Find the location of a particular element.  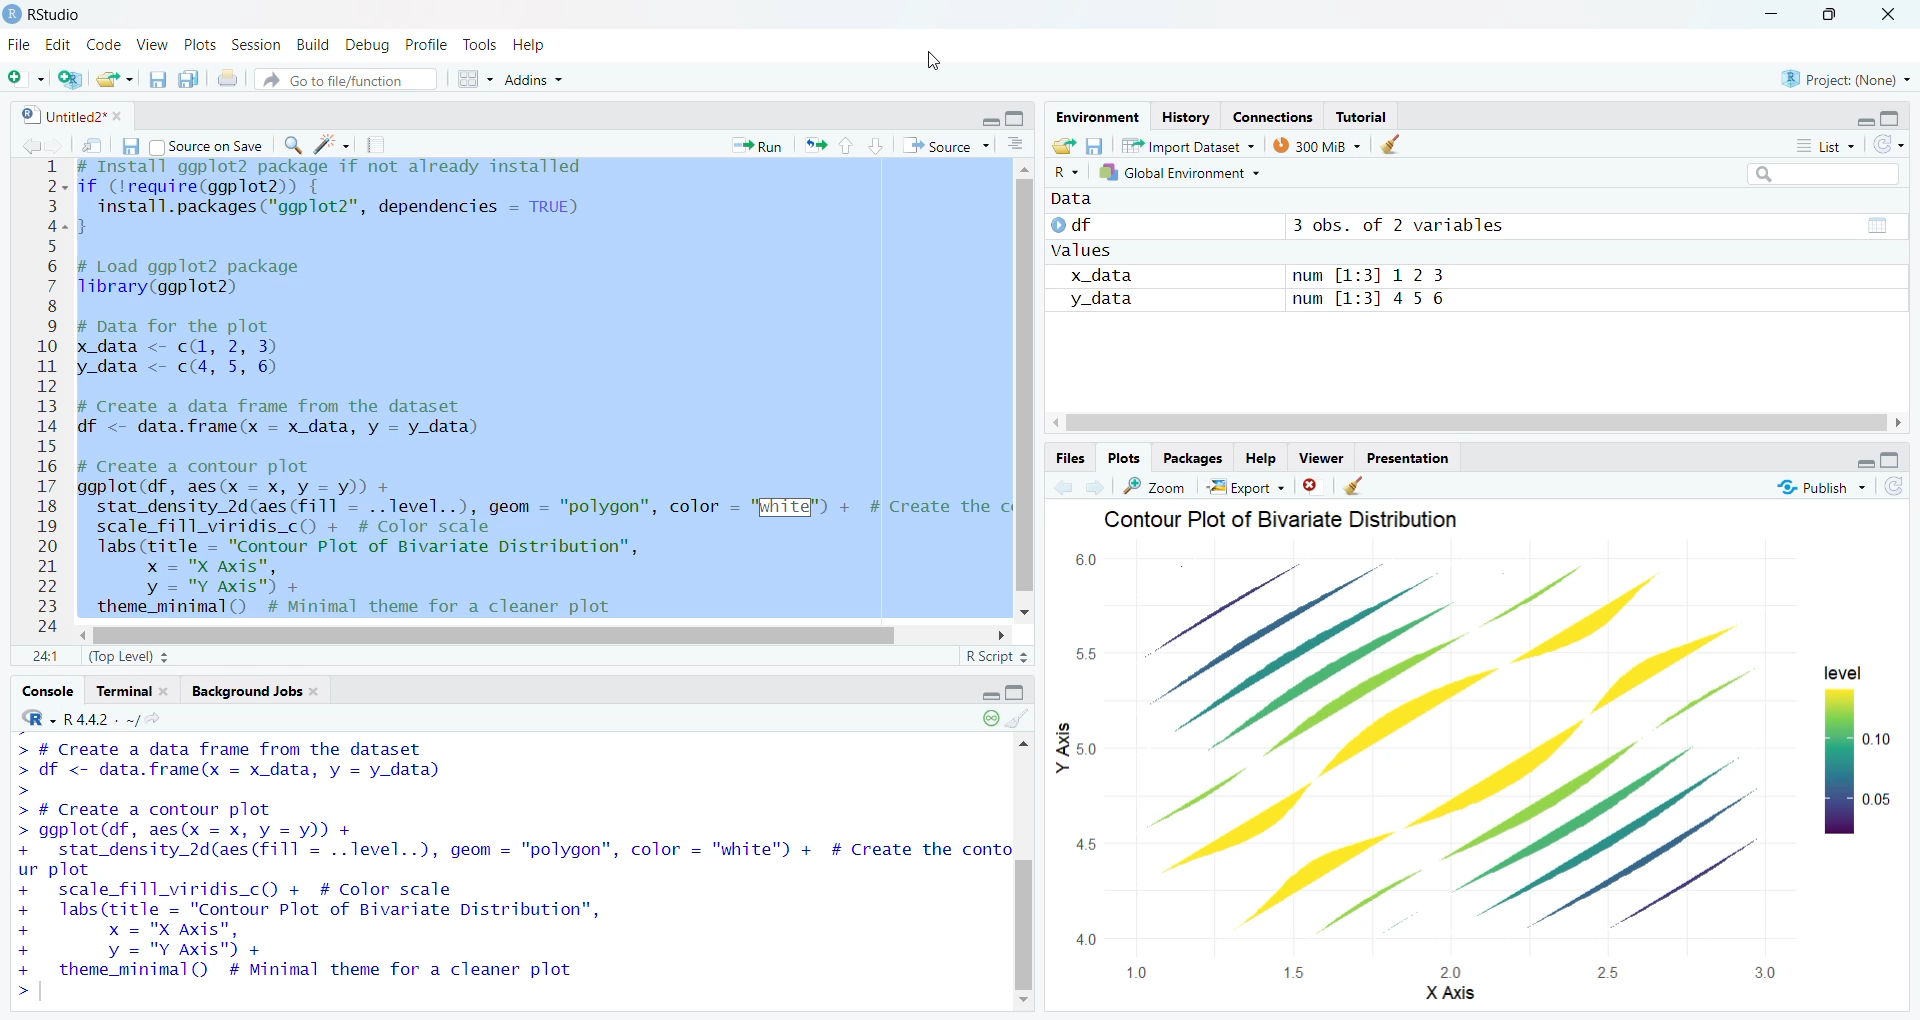

y axis is located at coordinates (1055, 750).